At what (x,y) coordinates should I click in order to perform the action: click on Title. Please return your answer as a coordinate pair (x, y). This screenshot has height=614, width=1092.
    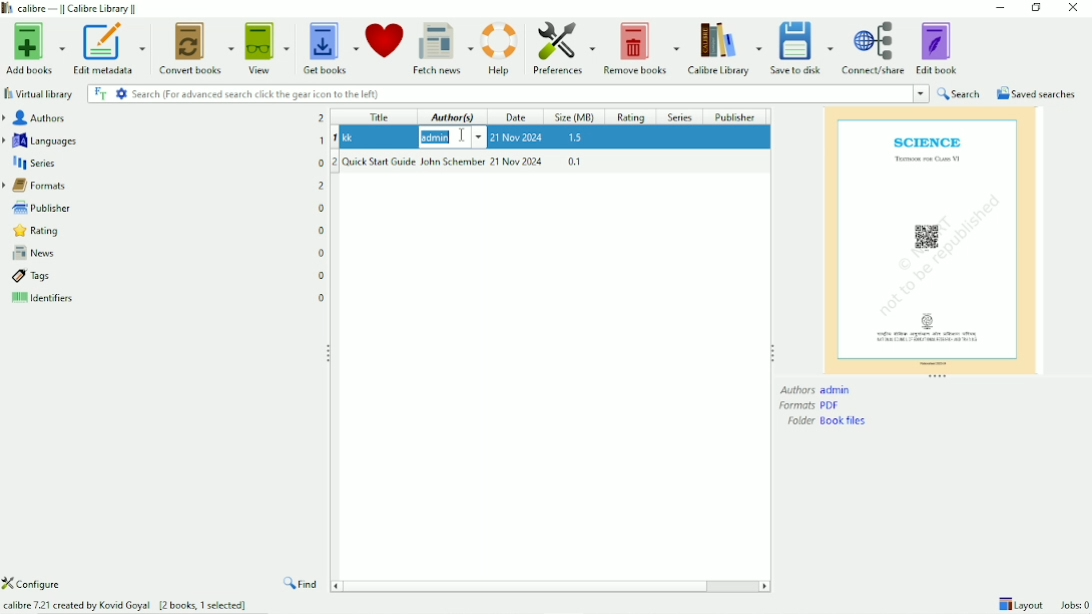
    Looking at the image, I should click on (381, 116).